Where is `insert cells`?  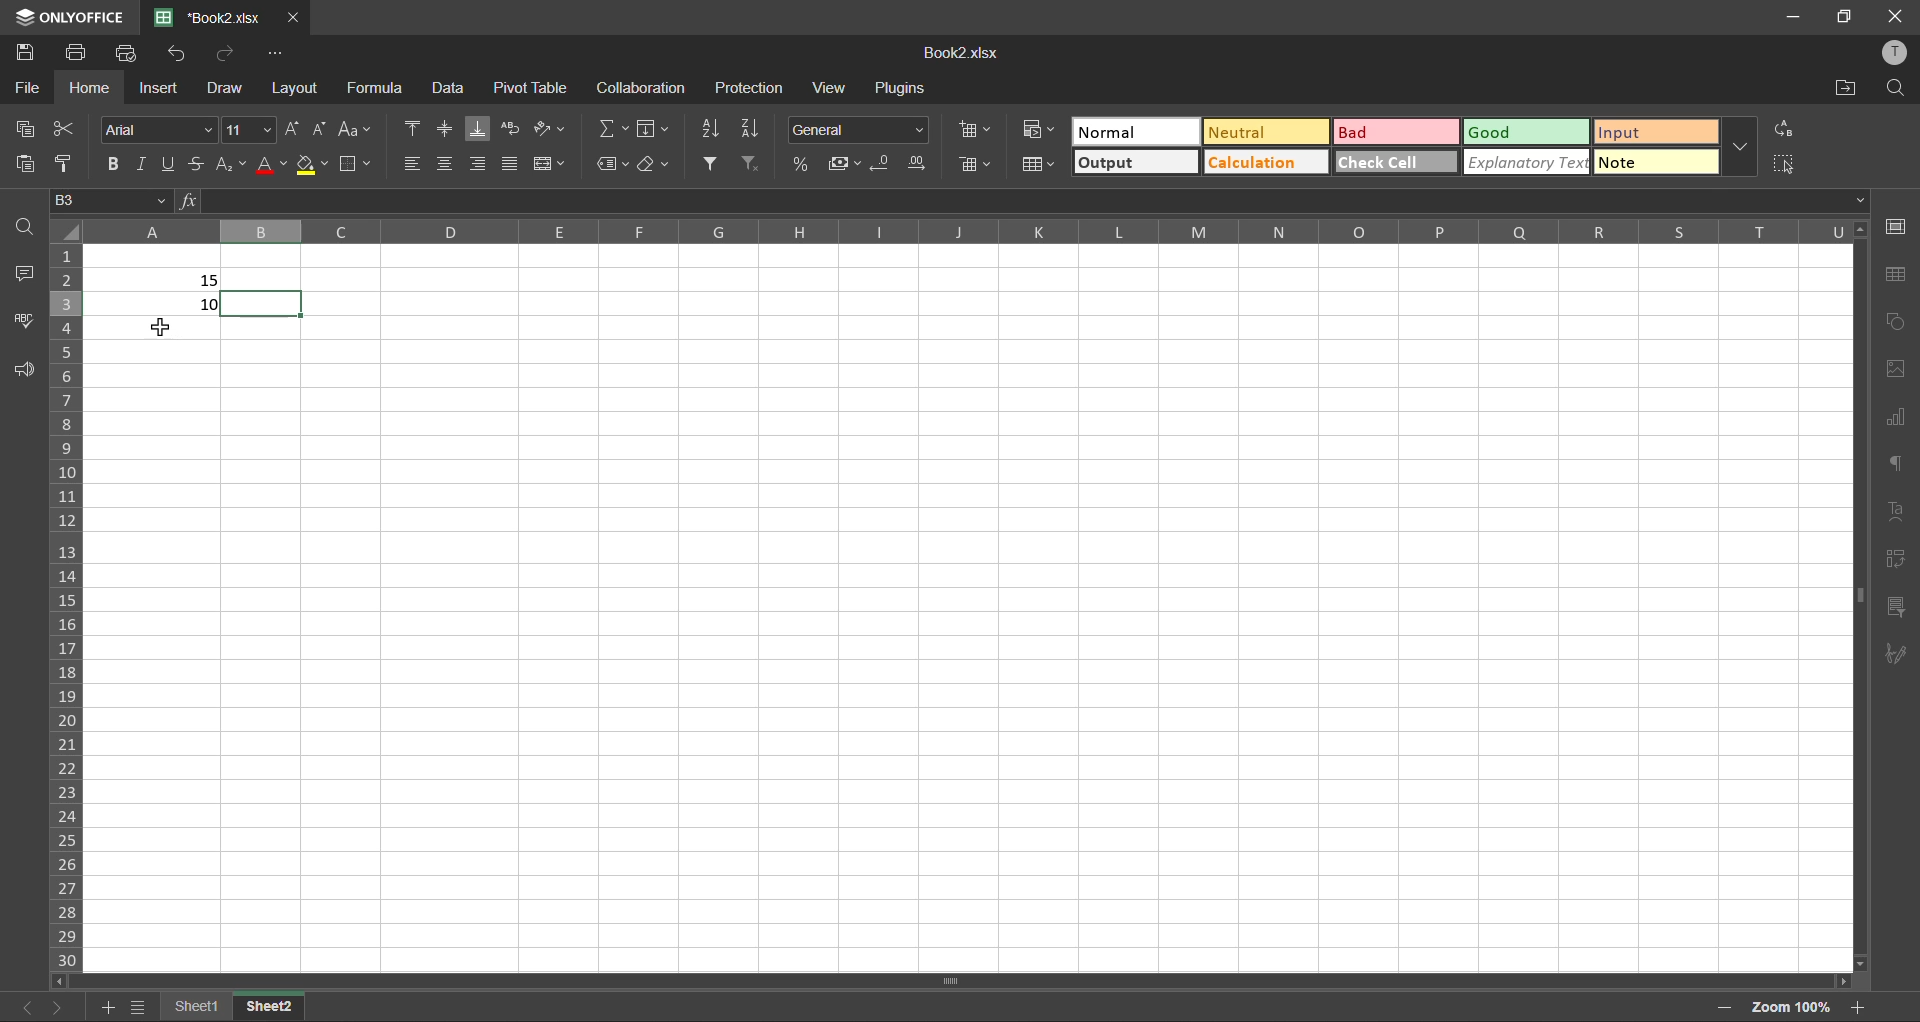 insert cells is located at coordinates (970, 132).